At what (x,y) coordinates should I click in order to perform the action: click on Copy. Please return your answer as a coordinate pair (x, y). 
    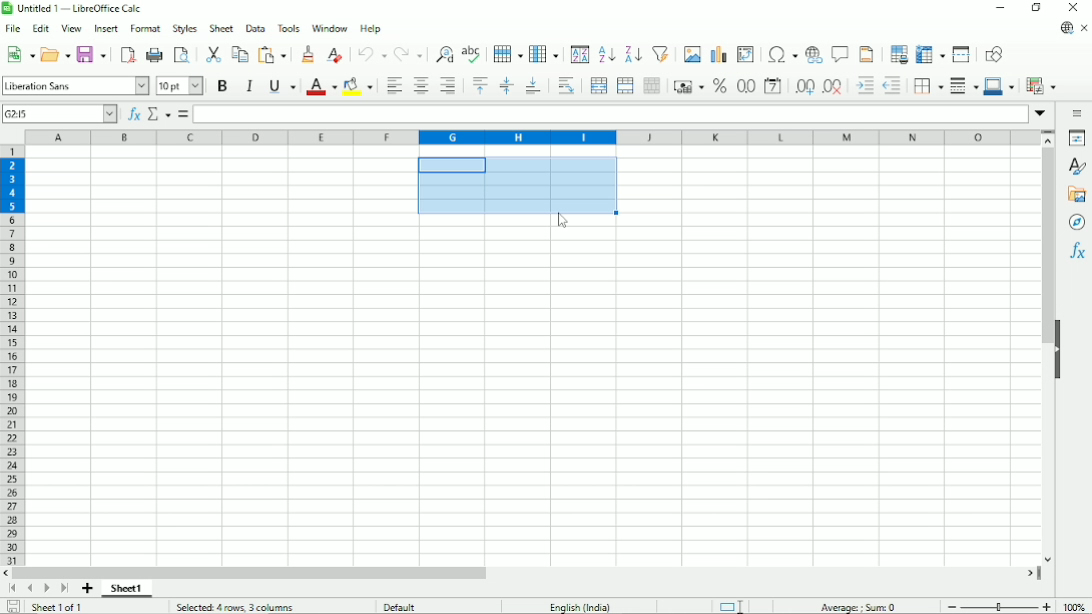
    Looking at the image, I should click on (239, 54).